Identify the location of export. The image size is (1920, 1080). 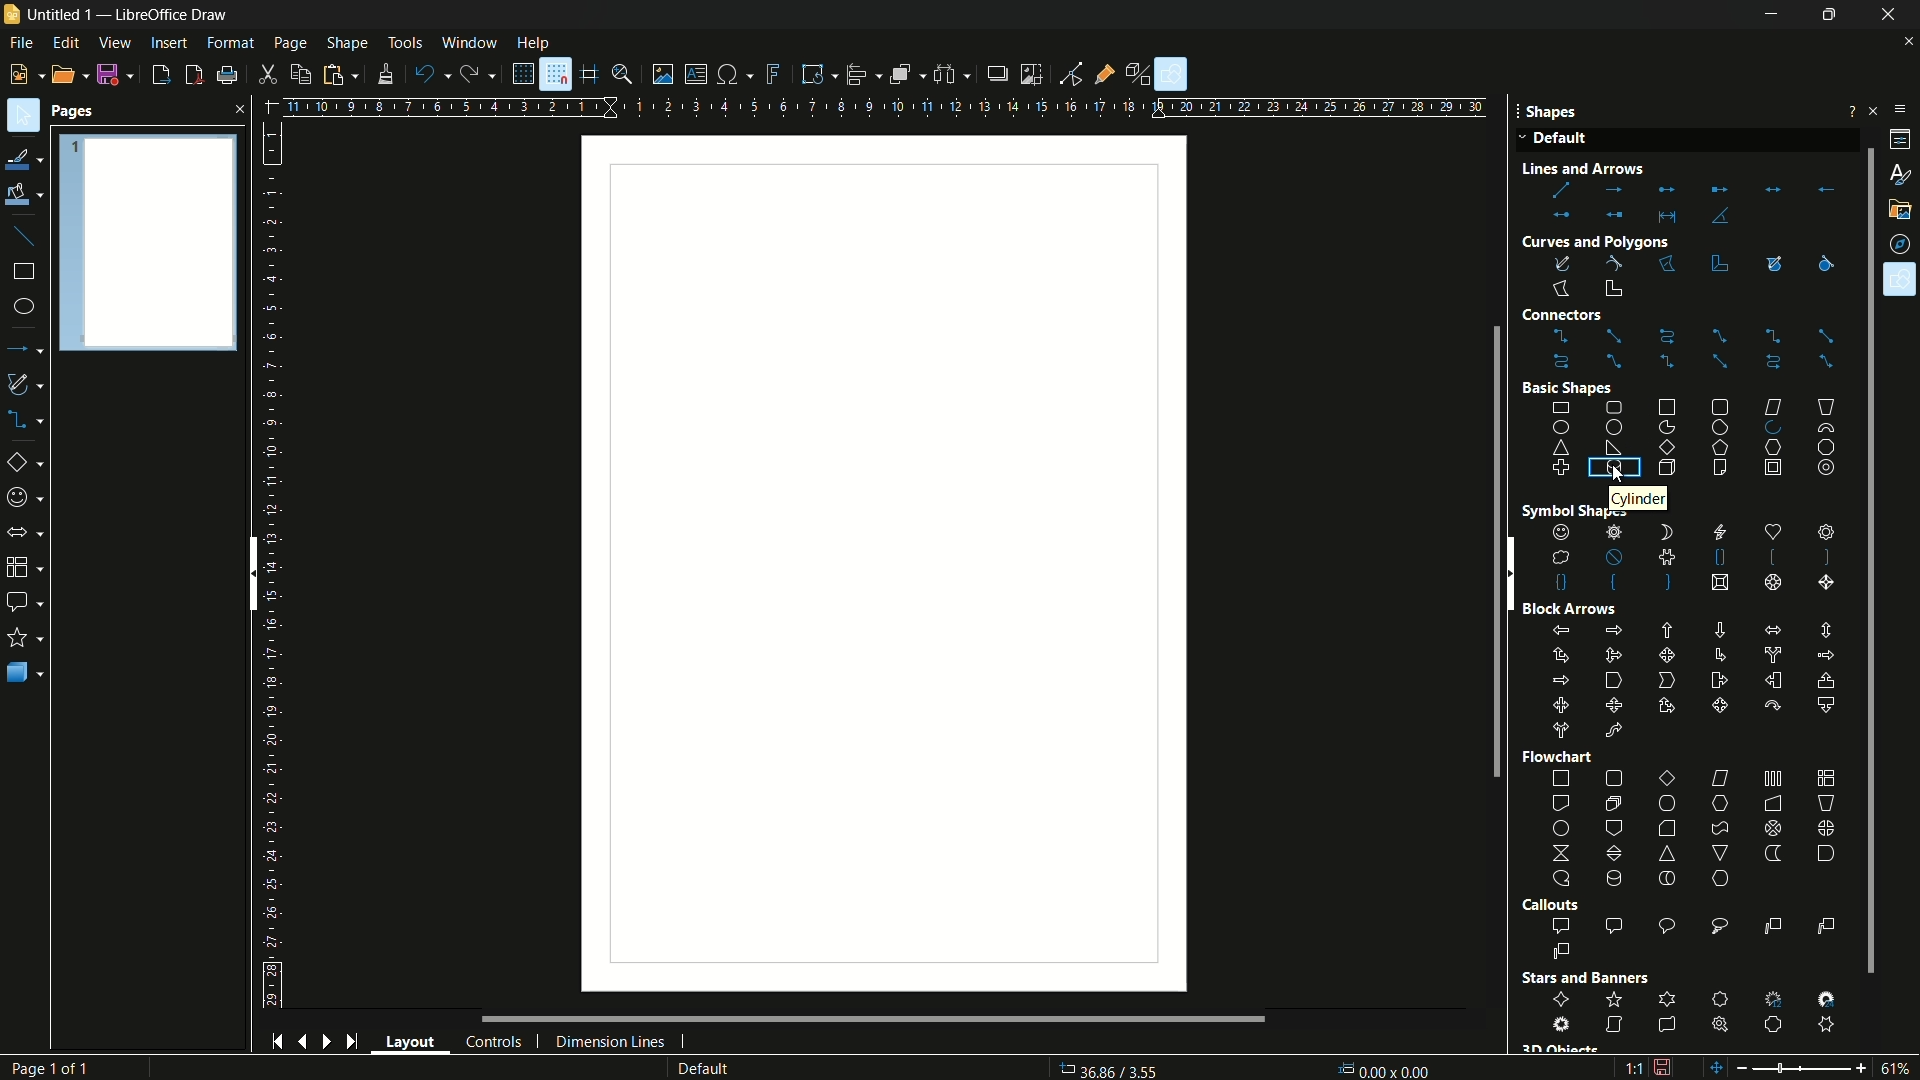
(162, 76).